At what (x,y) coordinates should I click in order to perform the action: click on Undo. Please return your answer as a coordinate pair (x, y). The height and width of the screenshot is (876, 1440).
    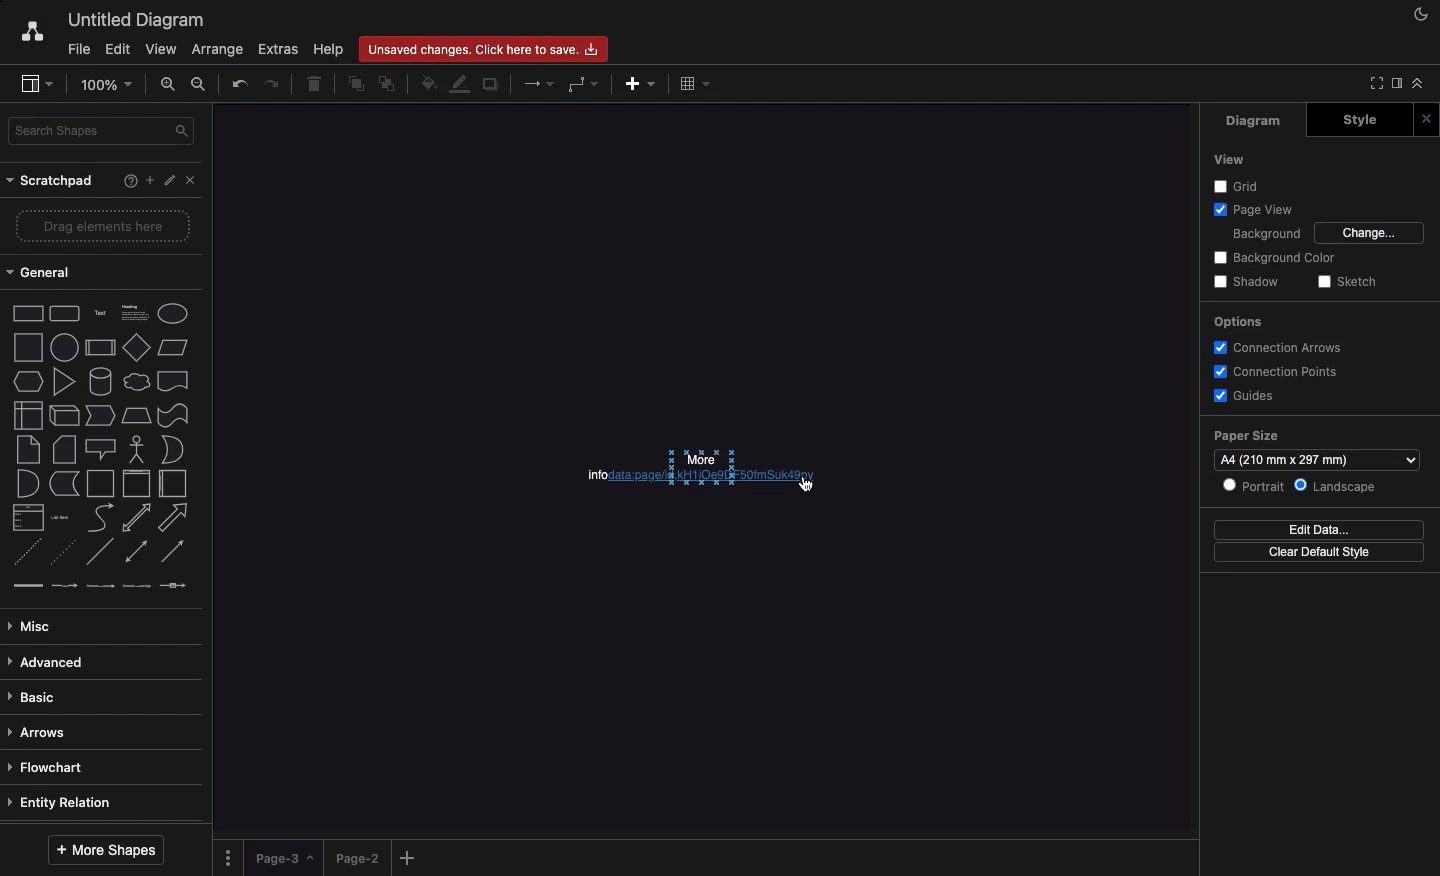
    Looking at the image, I should click on (240, 84).